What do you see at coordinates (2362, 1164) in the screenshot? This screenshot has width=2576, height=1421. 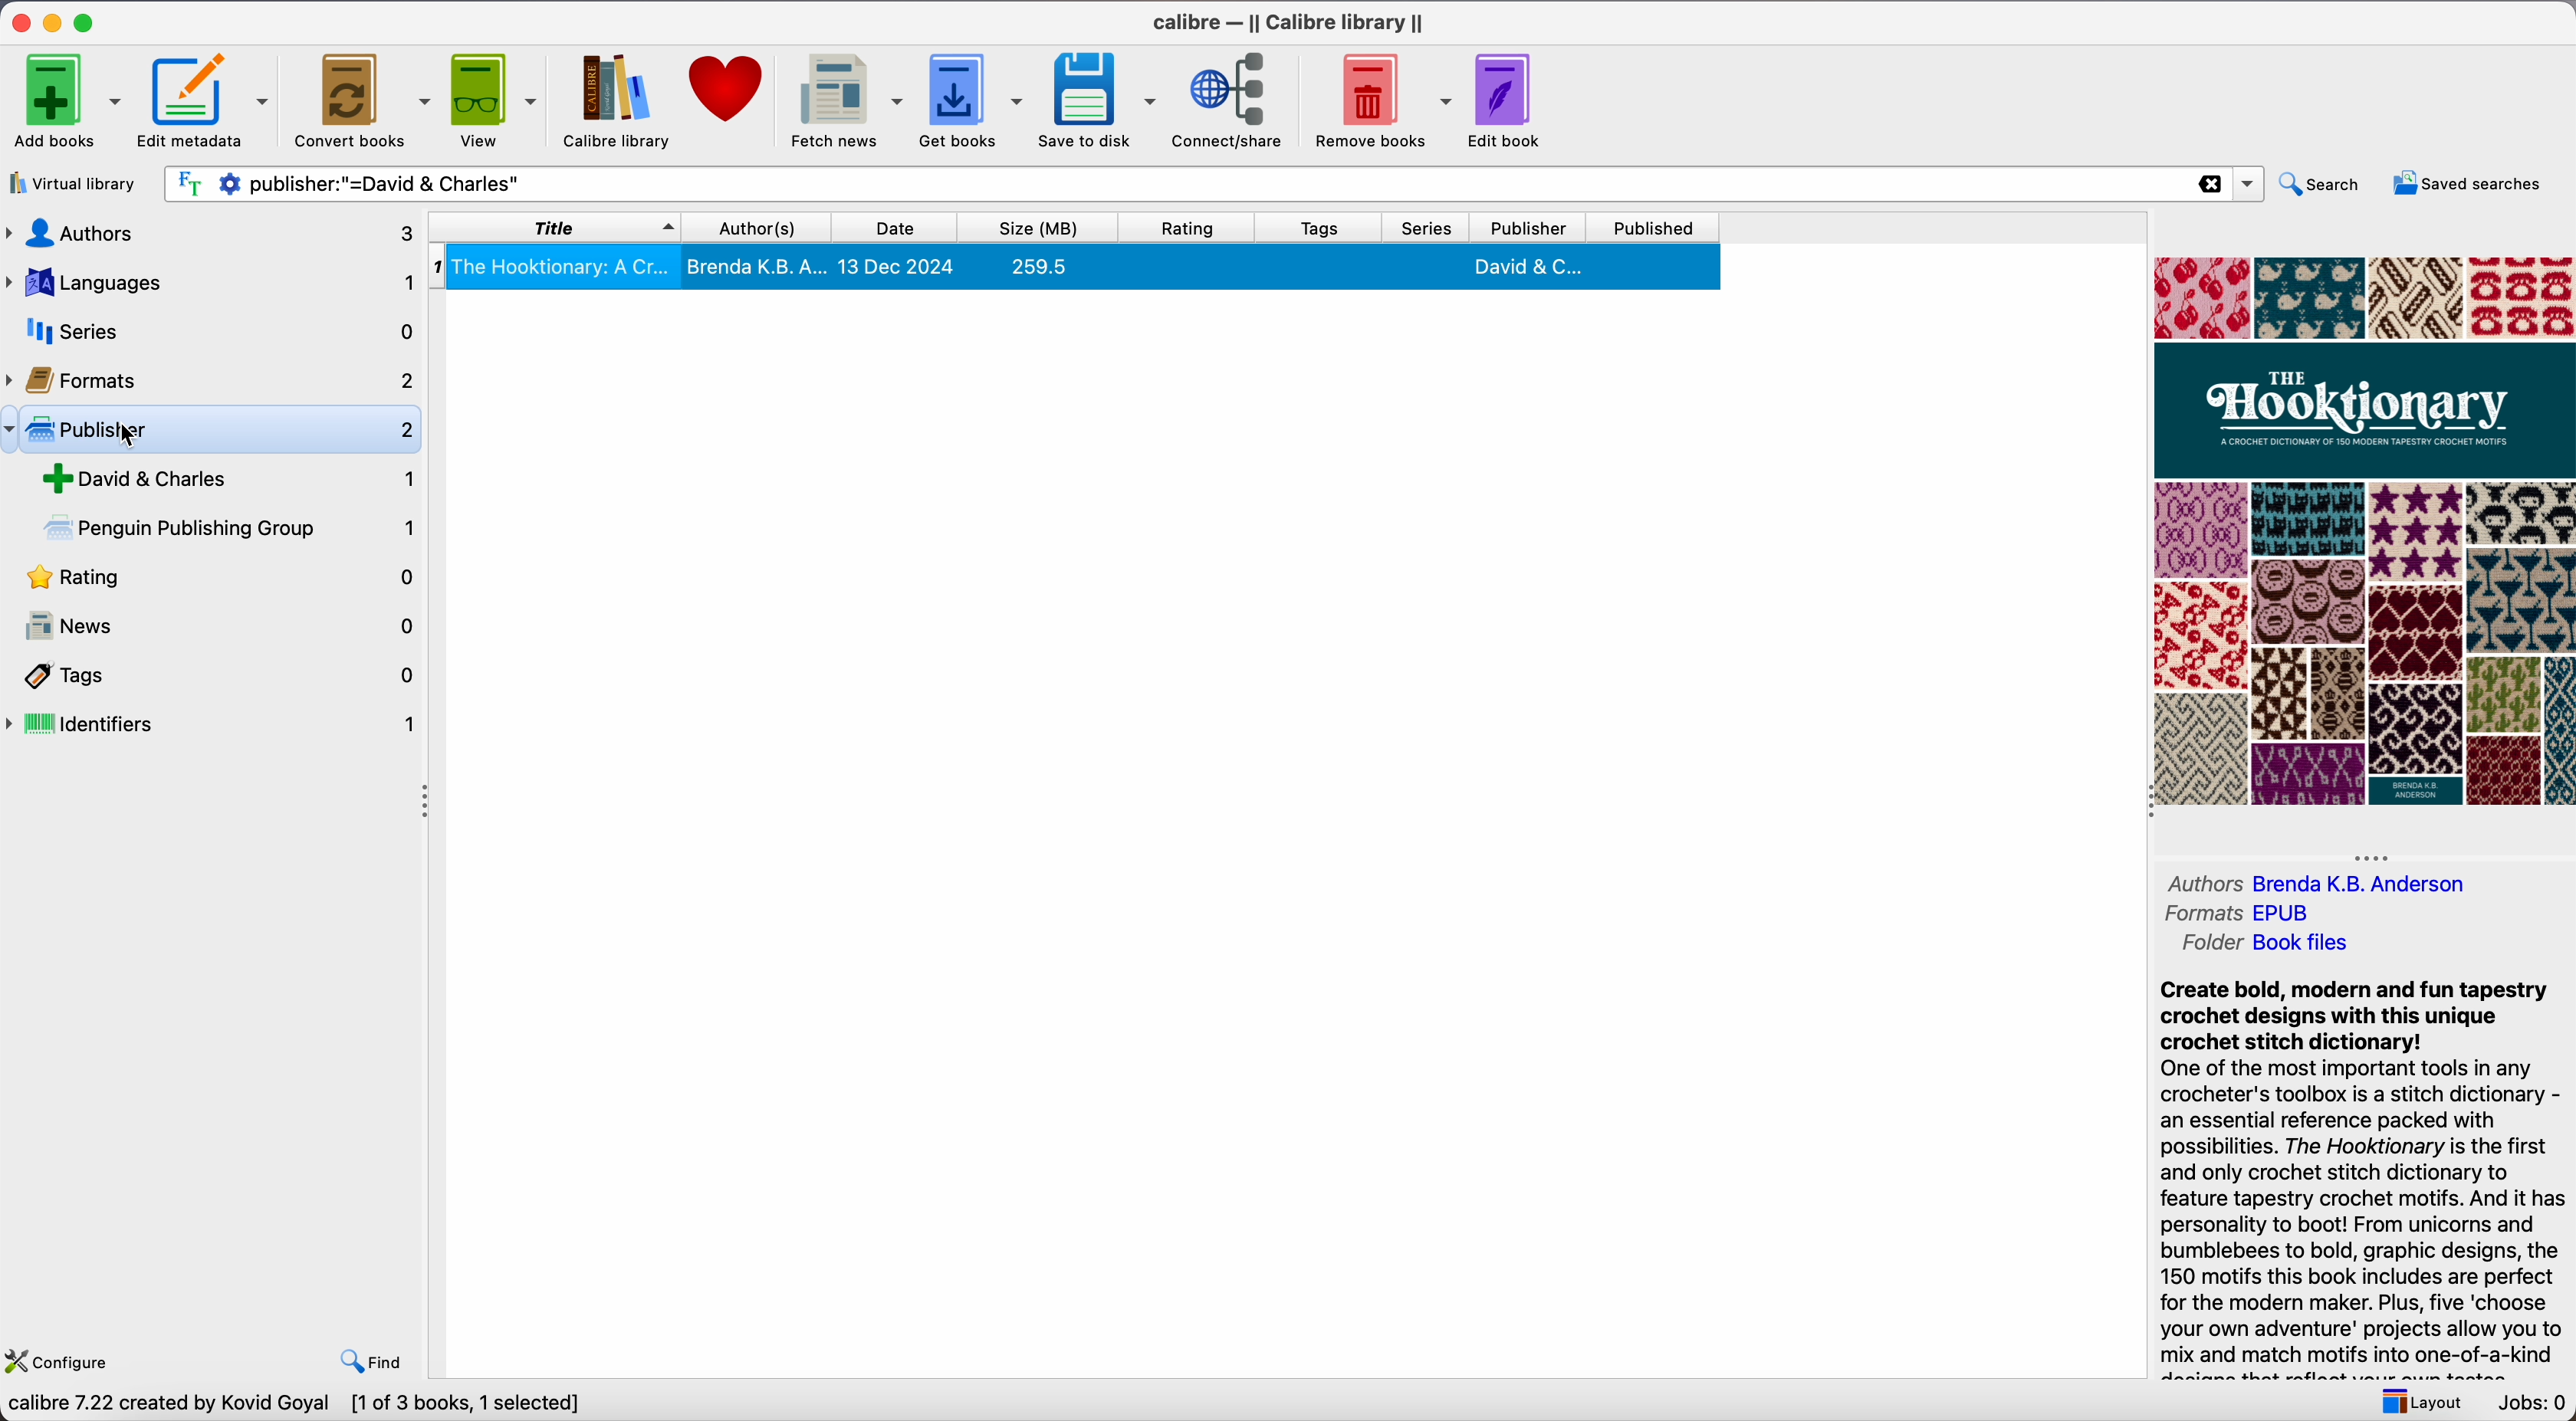 I see `synopsis` at bounding box center [2362, 1164].